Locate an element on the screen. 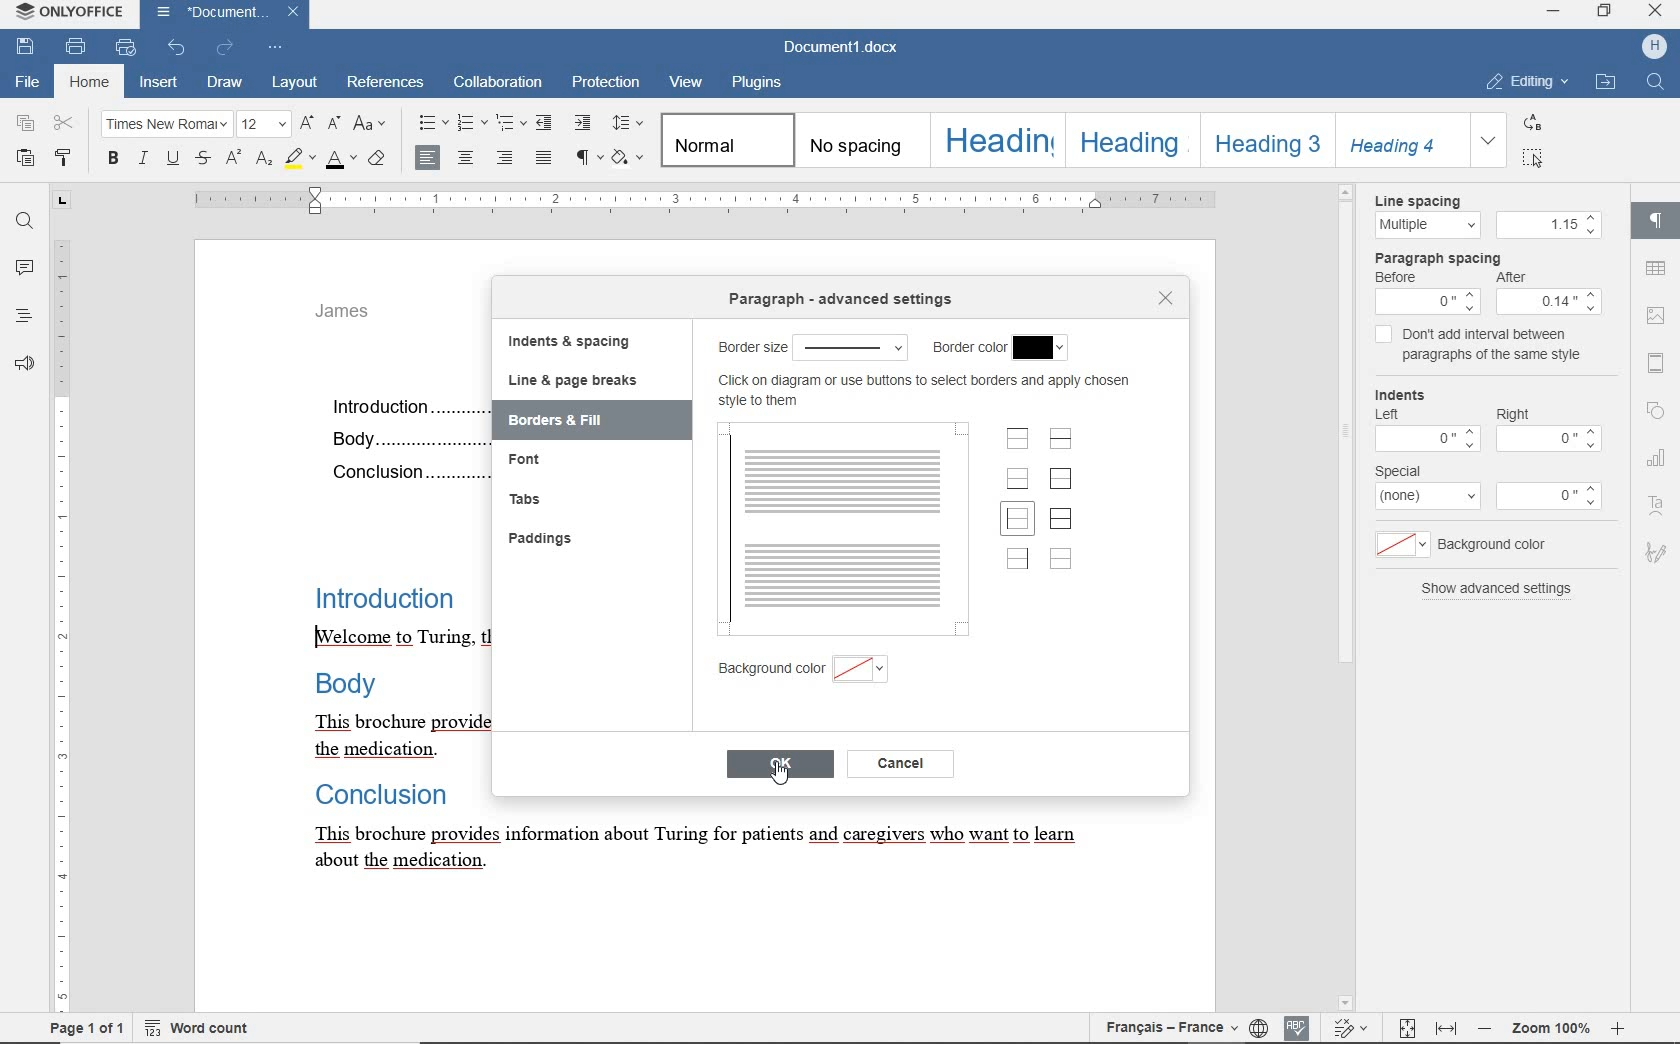 The height and width of the screenshot is (1044, 1680). Body is located at coordinates (342, 682).